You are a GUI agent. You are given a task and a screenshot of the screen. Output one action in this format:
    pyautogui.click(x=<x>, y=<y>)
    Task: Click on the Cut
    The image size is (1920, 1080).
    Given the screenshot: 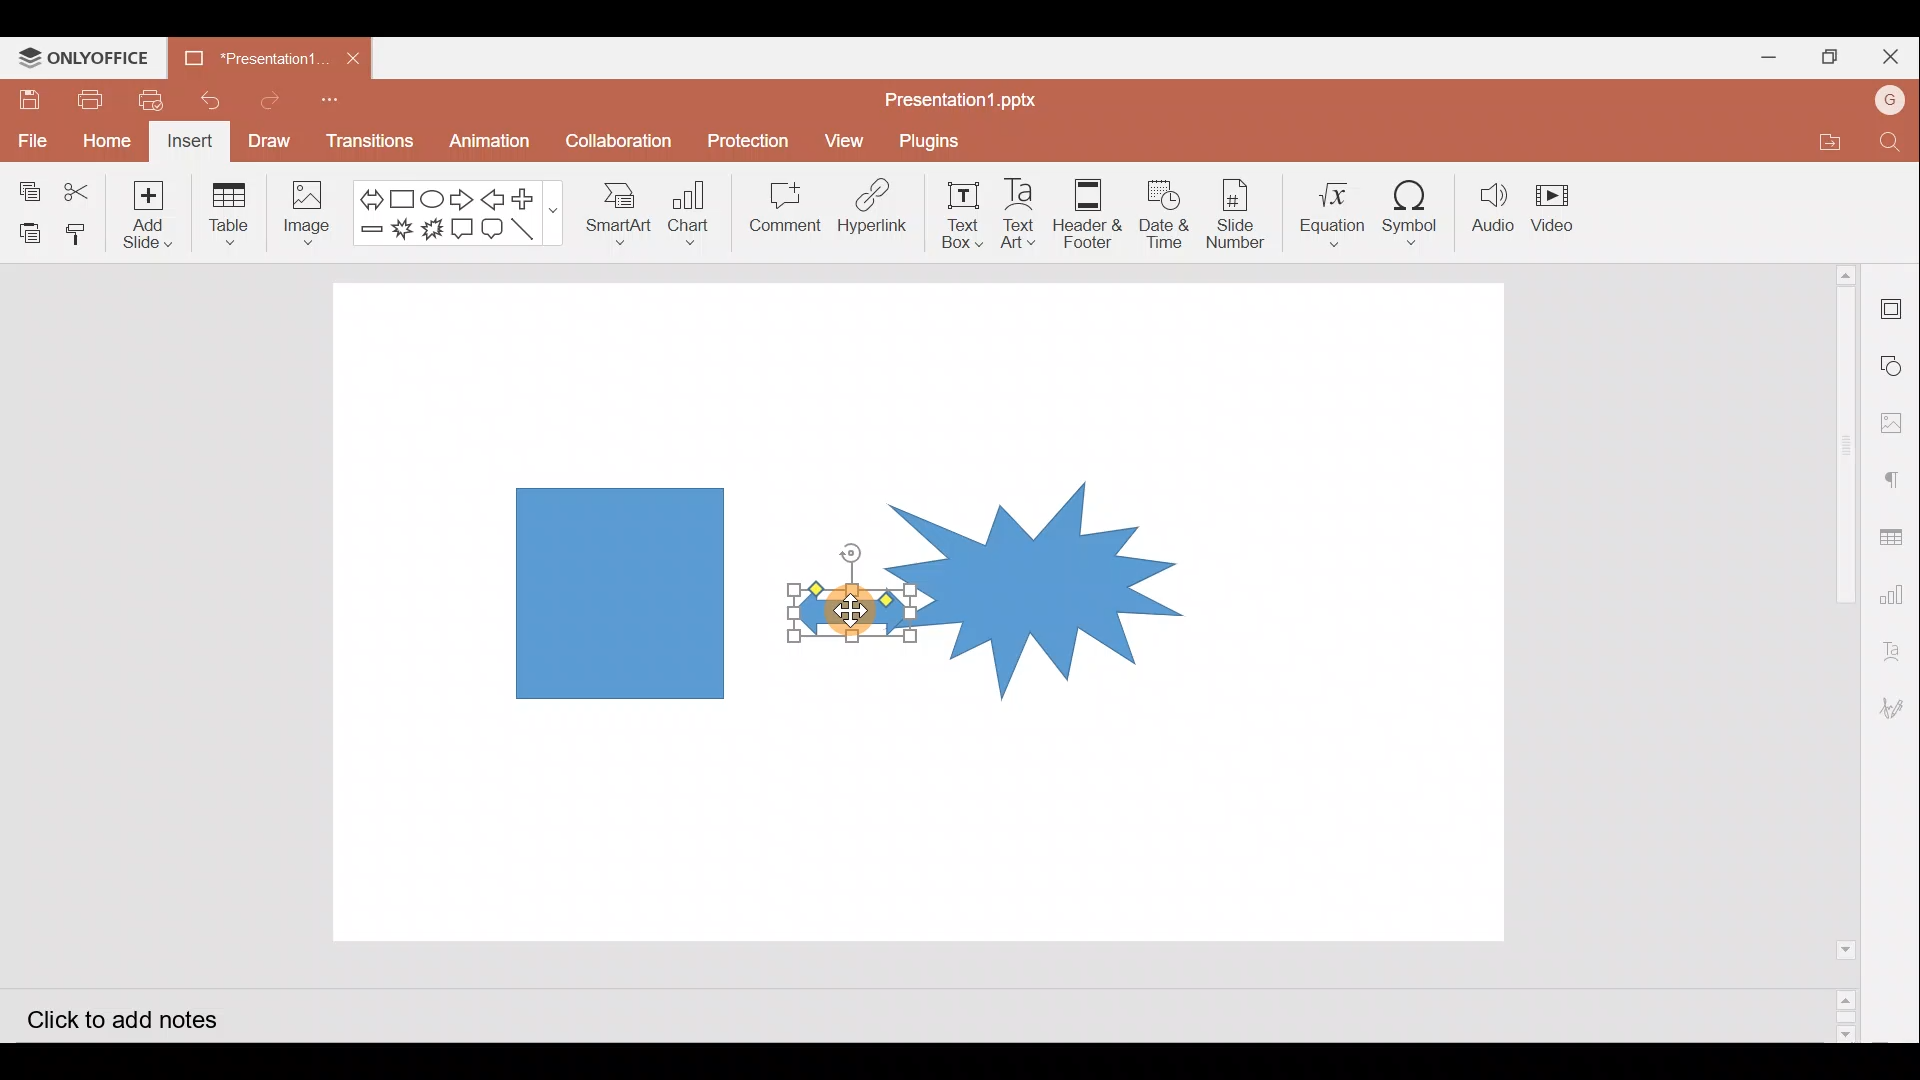 What is the action you would take?
    pyautogui.click(x=89, y=187)
    